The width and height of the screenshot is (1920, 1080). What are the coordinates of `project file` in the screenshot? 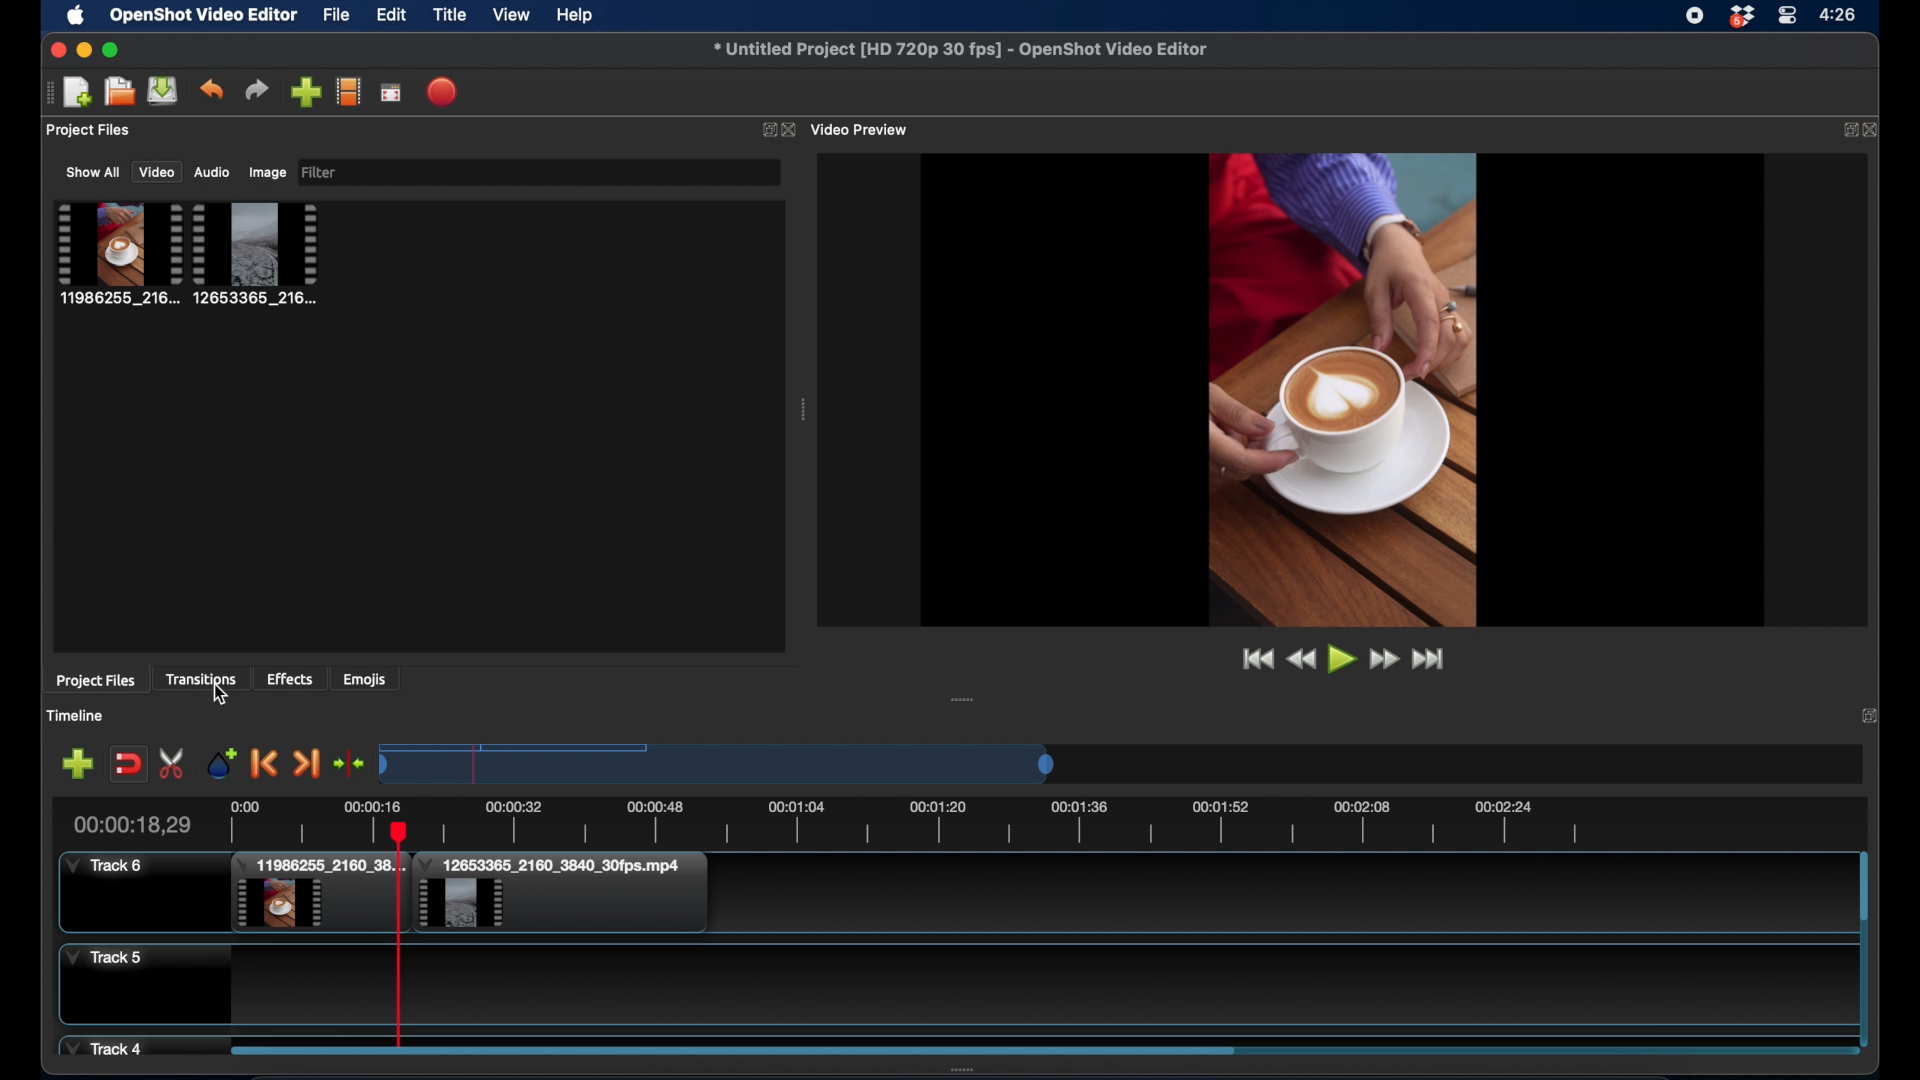 It's located at (257, 253).